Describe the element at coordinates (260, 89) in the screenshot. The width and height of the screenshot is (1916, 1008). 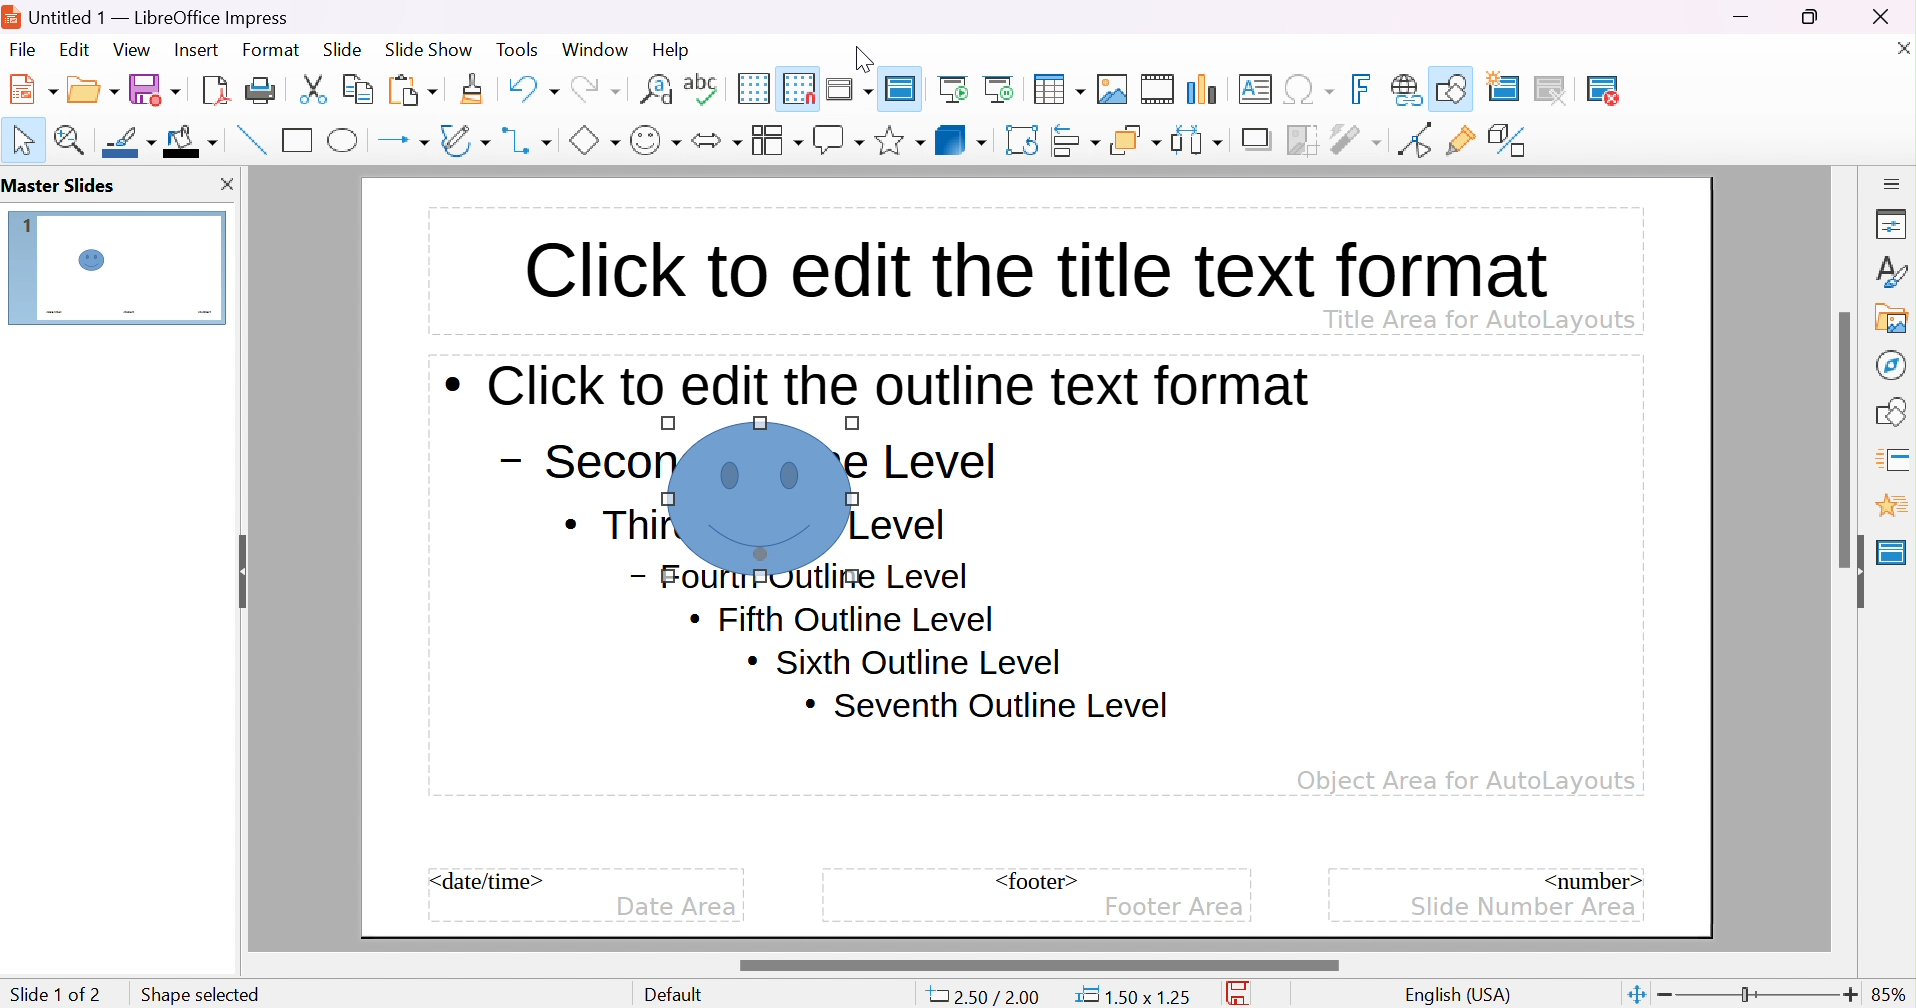
I see `print` at that location.